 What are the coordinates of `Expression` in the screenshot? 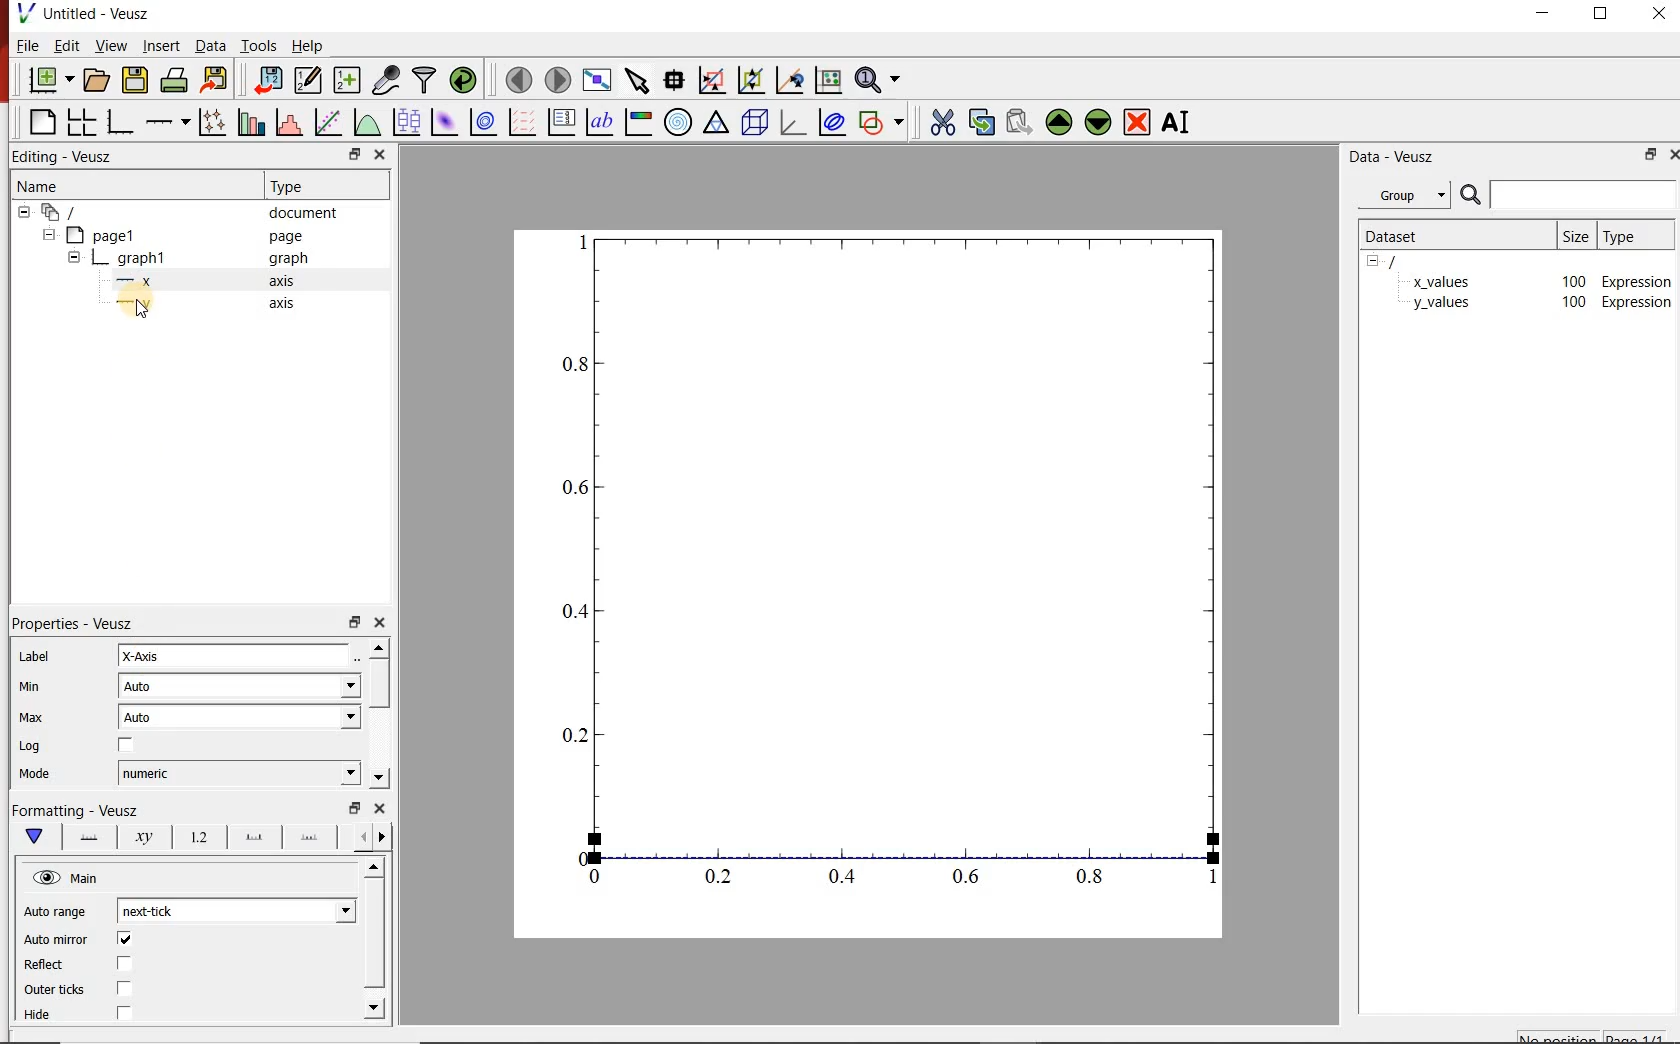 It's located at (1638, 279).